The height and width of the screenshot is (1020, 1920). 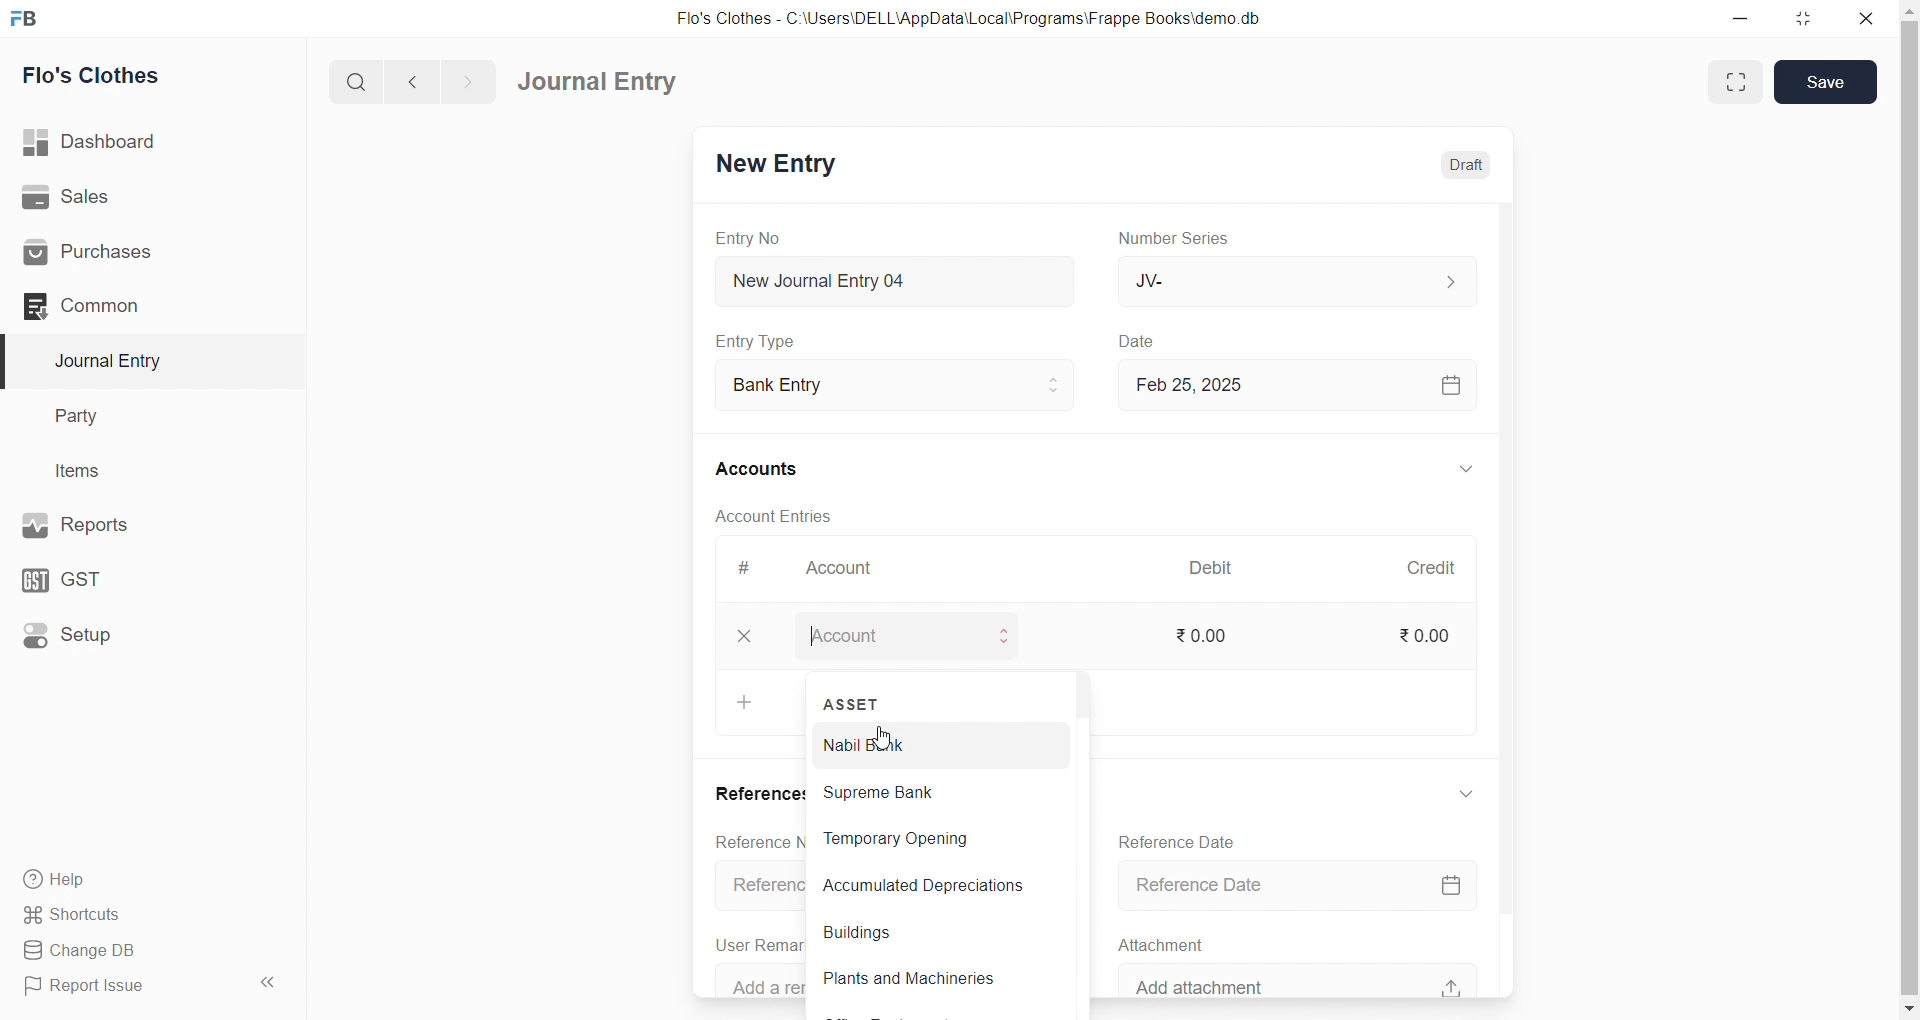 What do you see at coordinates (751, 839) in the screenshot?
I see `Reference Number` at bounding box center [751, 839].